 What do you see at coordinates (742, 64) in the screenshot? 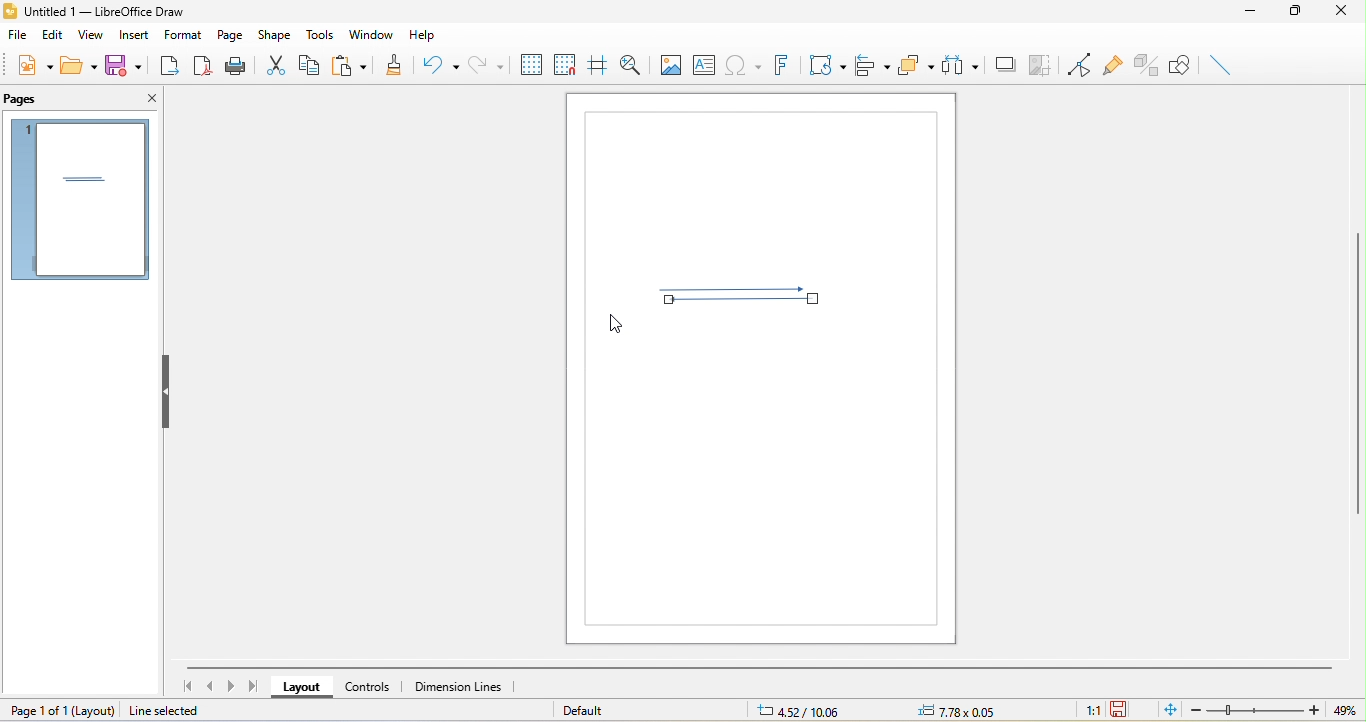
I see `special character` at bounding box center [742, 64].